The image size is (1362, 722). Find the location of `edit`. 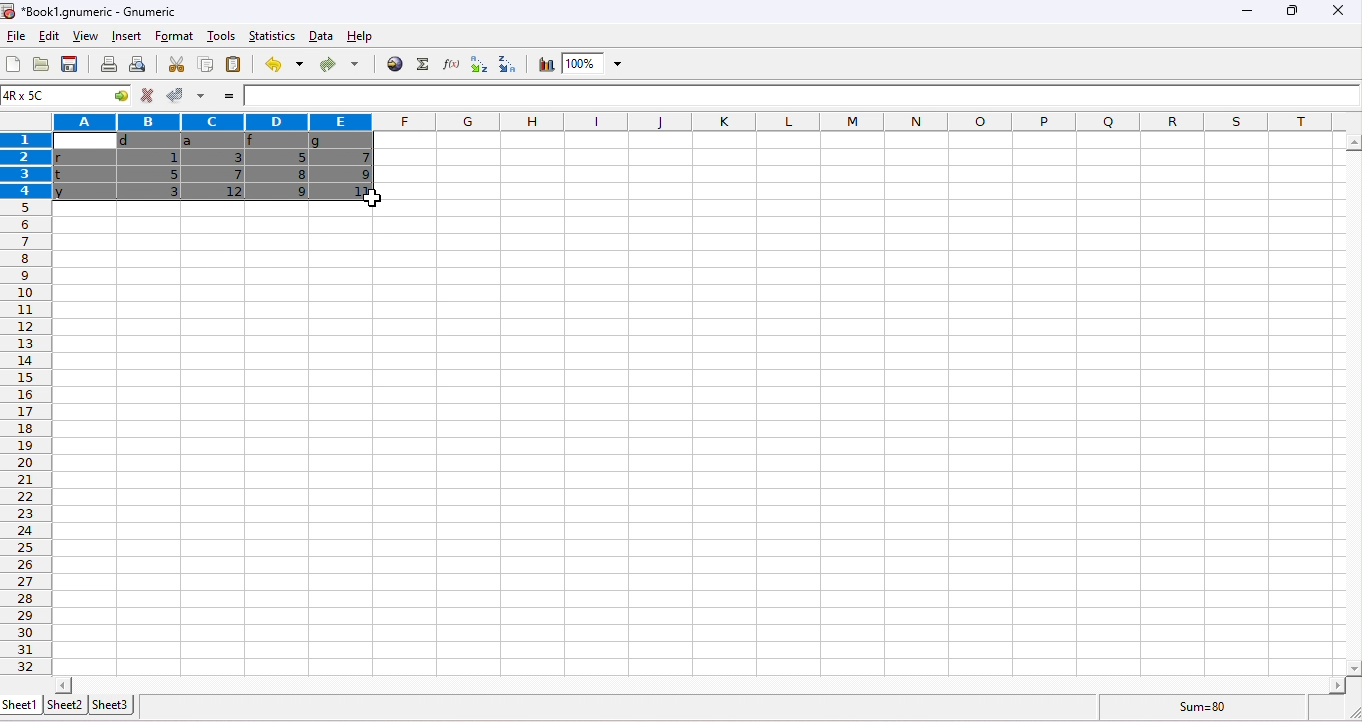

edit is located at coordinates (51, 37).